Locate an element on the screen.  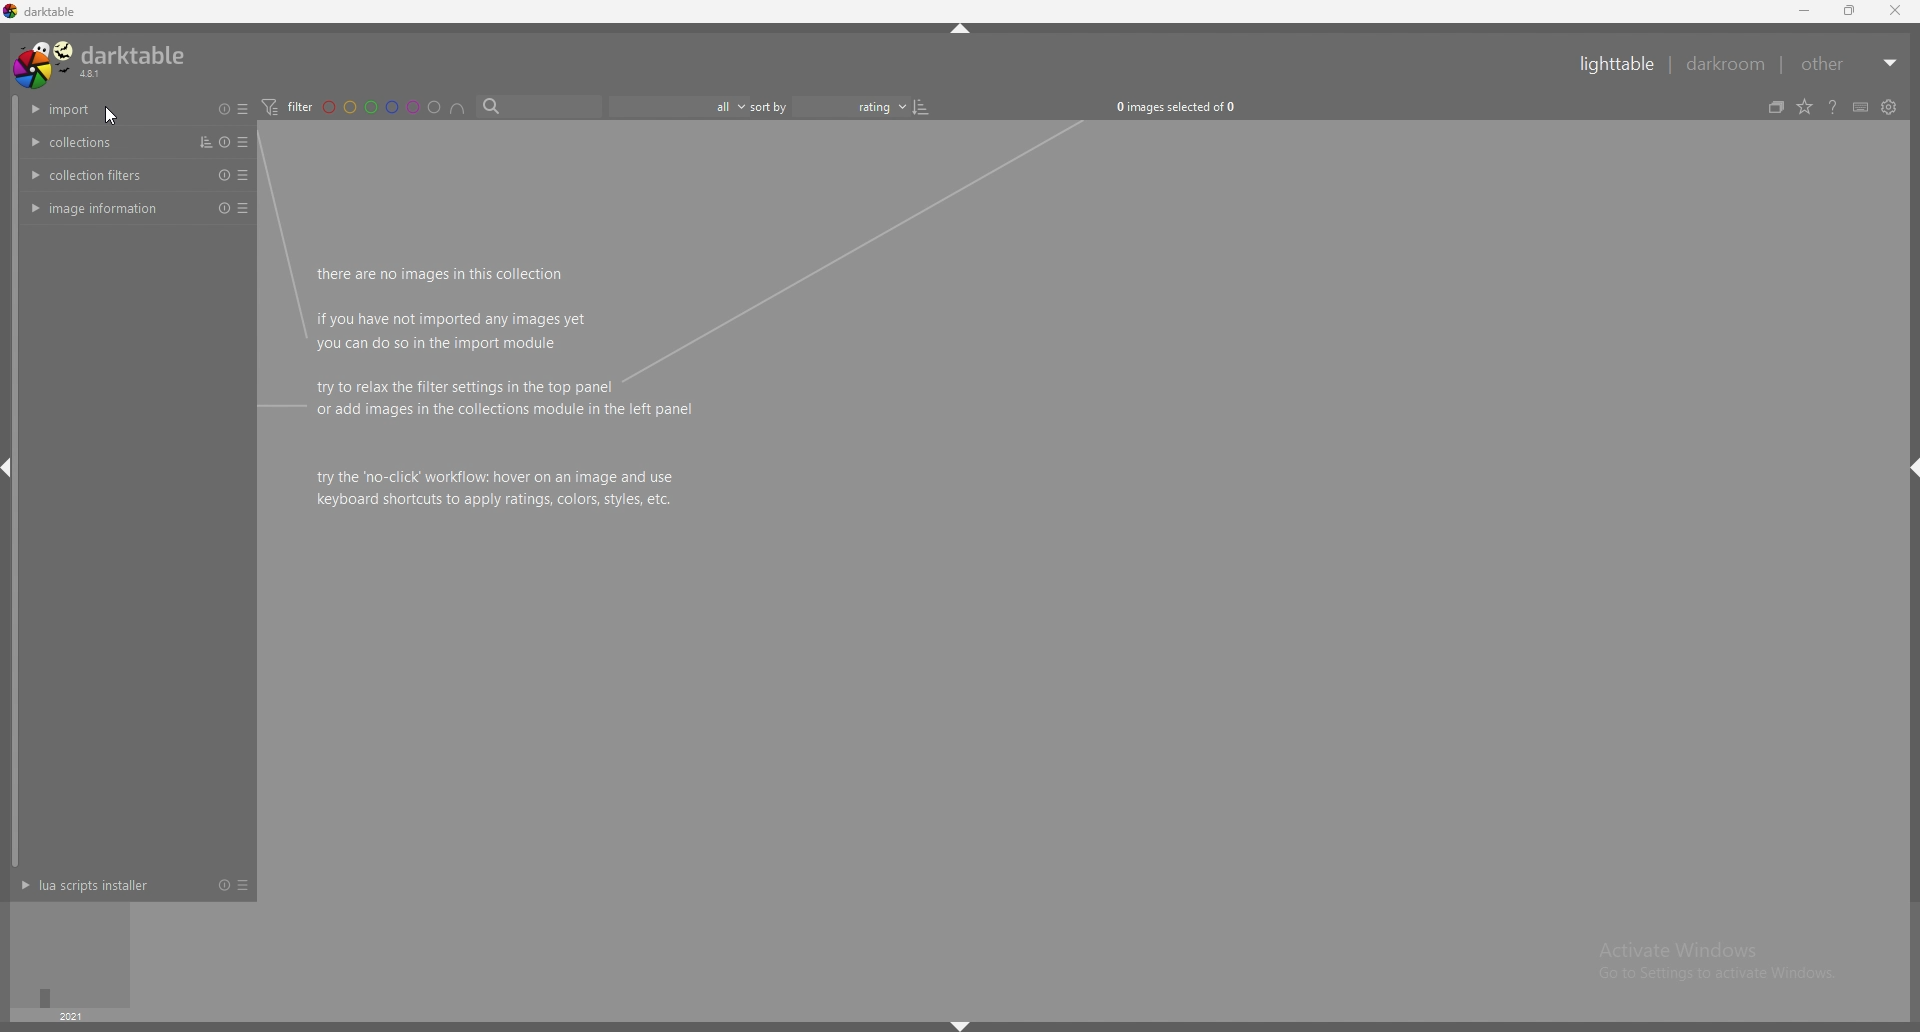
reset is located at coordinates (222, 885).